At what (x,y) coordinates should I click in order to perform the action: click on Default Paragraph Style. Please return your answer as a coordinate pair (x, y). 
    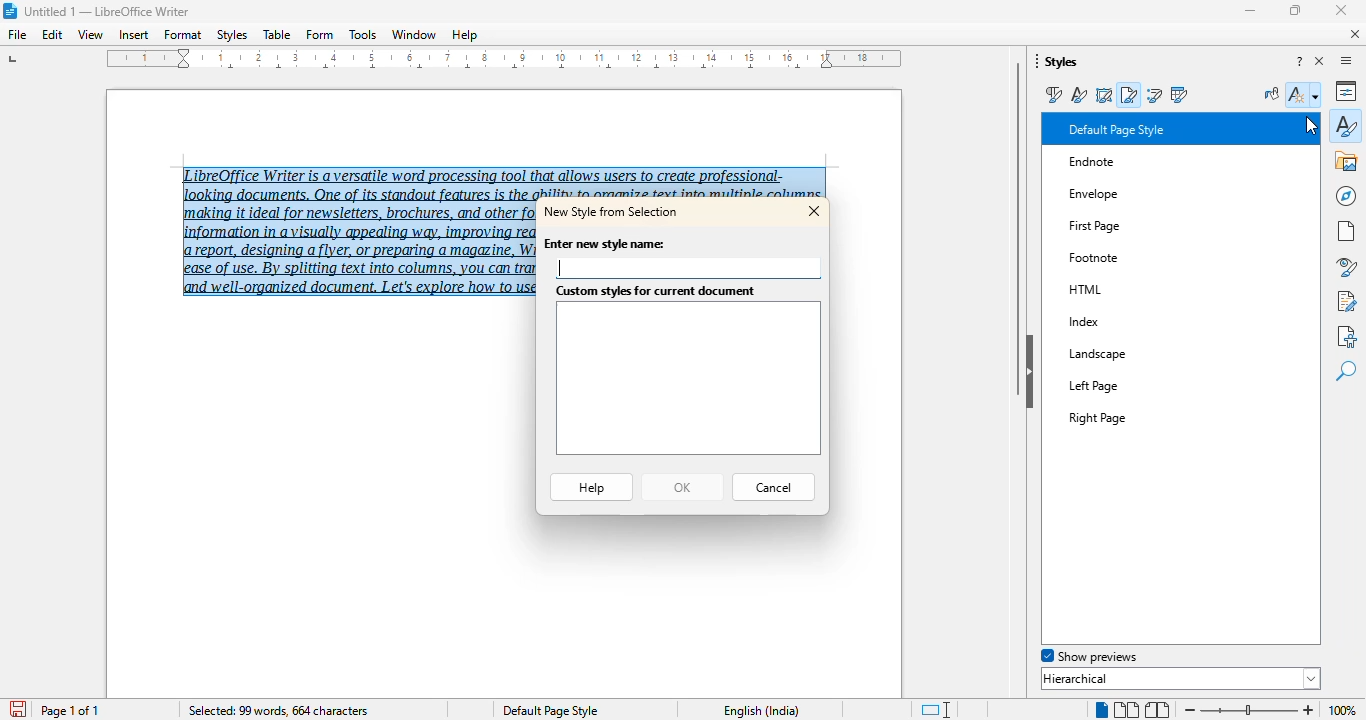
    Looking at the image, I should click on (1152, 129).